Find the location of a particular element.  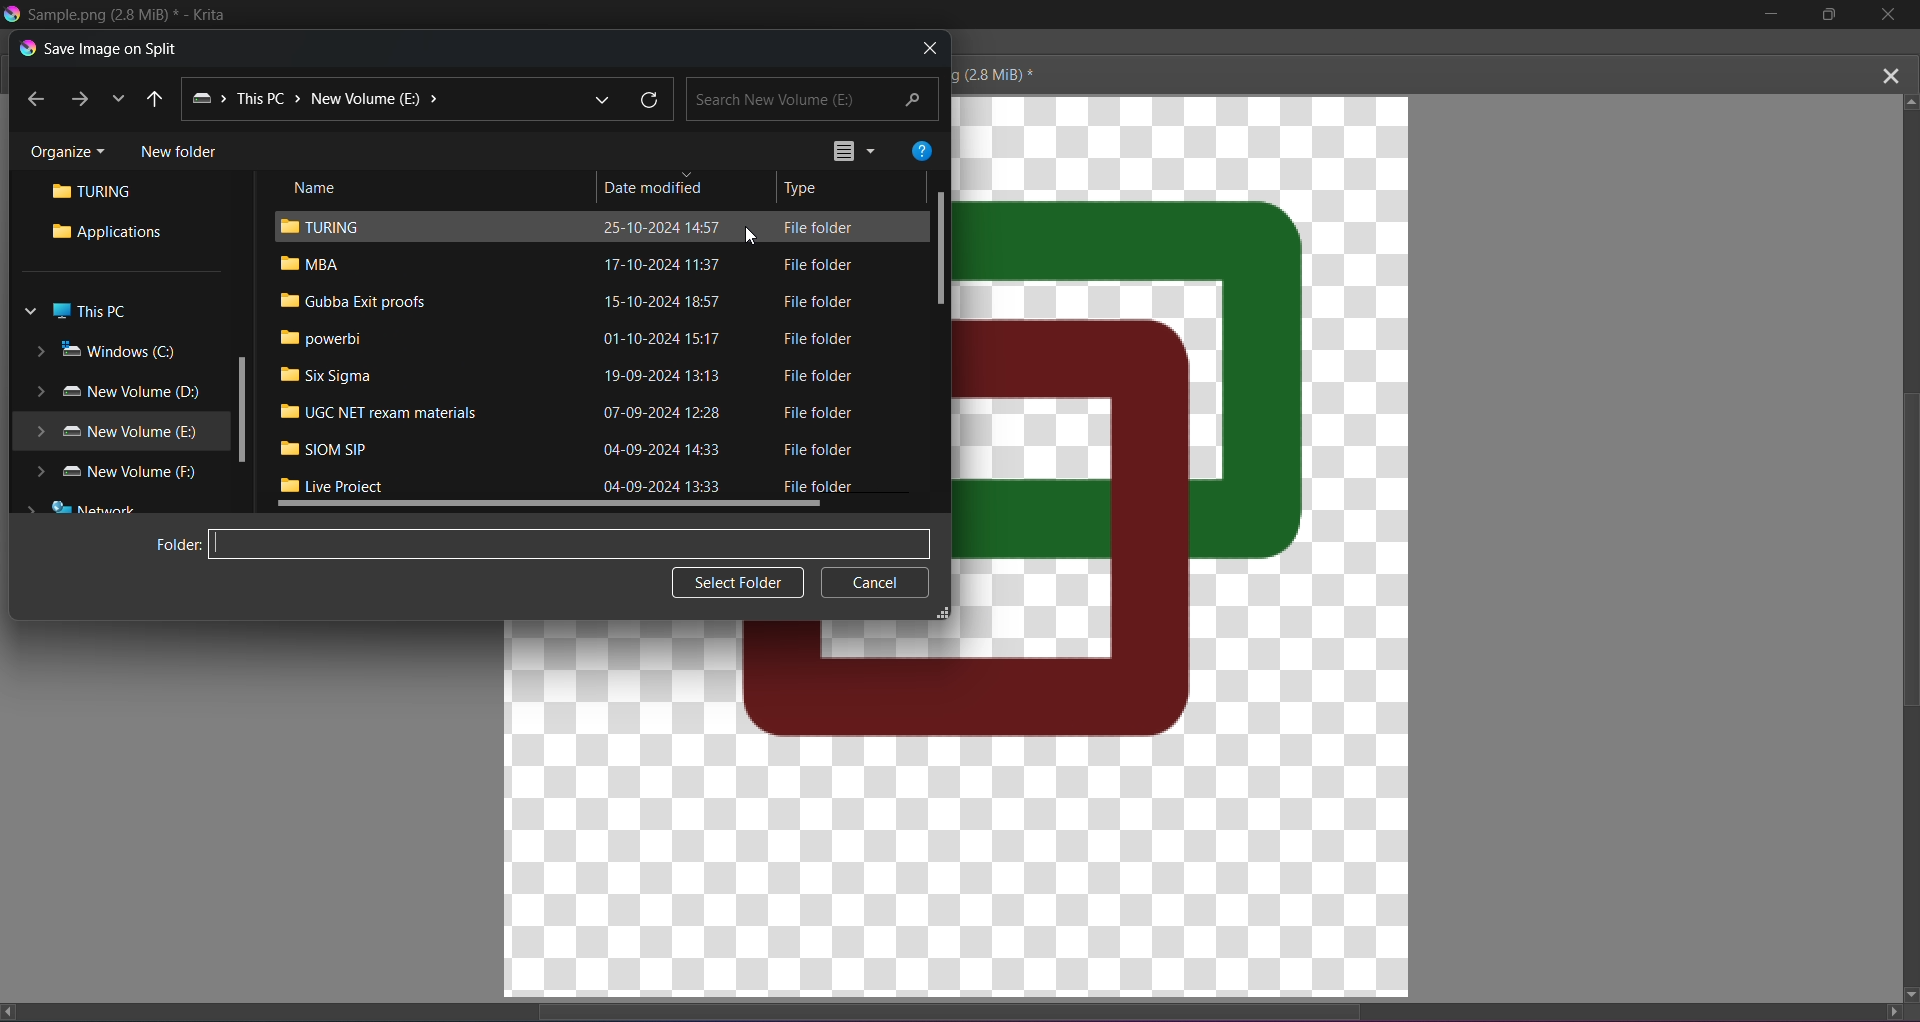

Close is located at coordinates (1889, 16).